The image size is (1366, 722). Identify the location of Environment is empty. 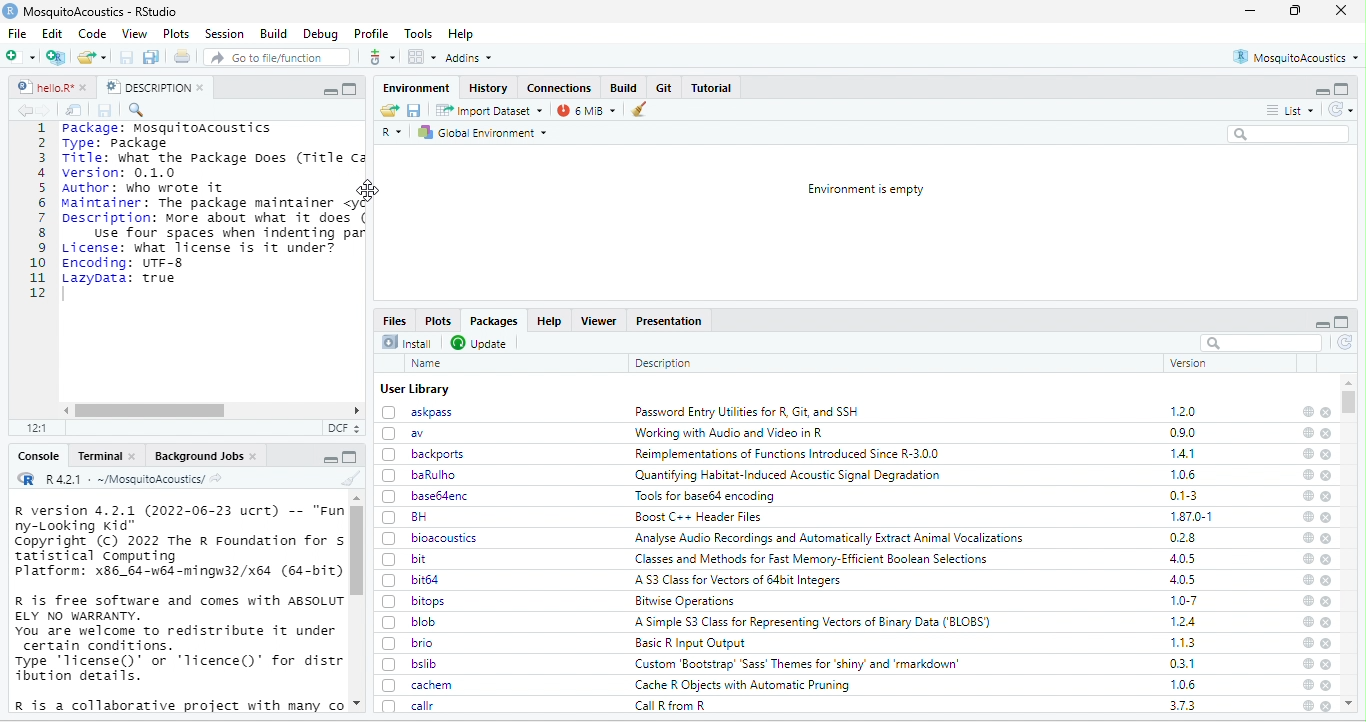
(868, 189).